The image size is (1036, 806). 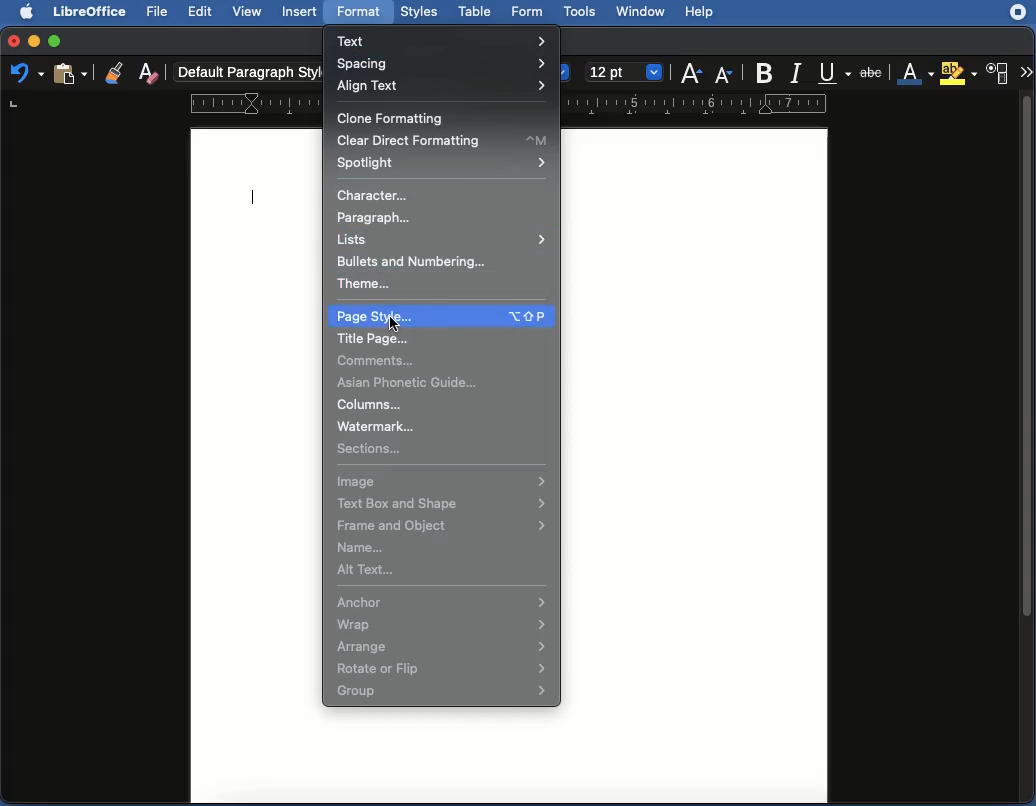 I want to click on Text, so click(x=448, y=39).